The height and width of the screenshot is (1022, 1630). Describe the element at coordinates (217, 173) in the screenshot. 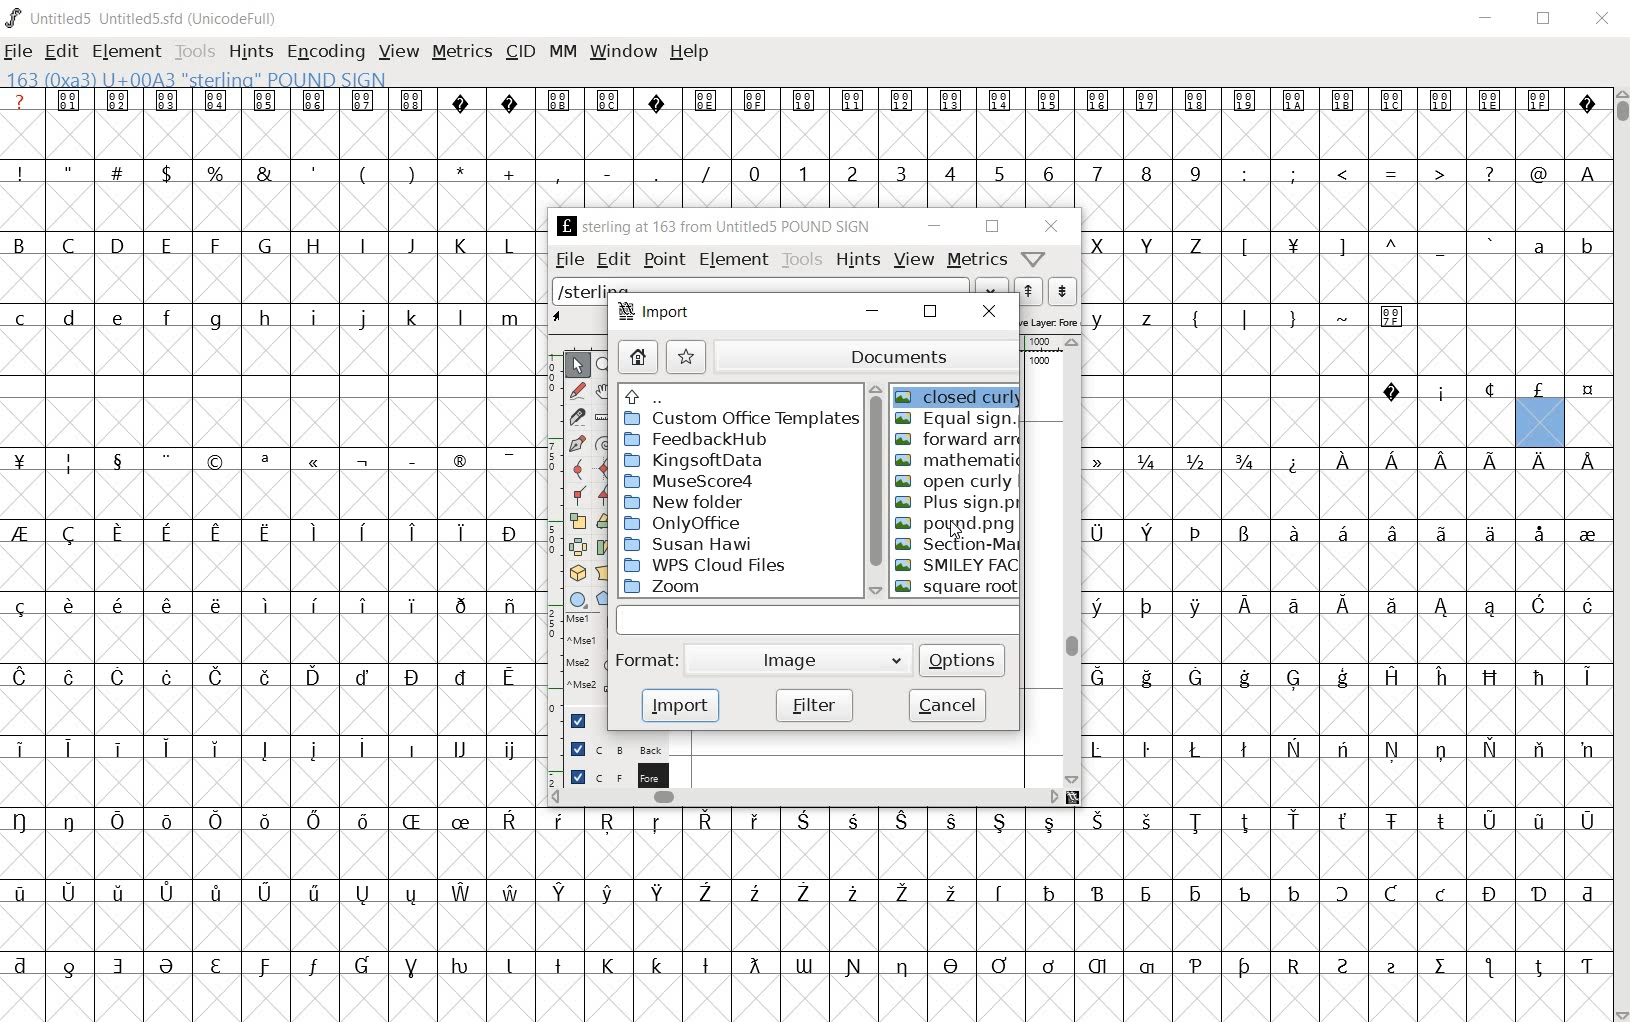

I see `%` at that location.